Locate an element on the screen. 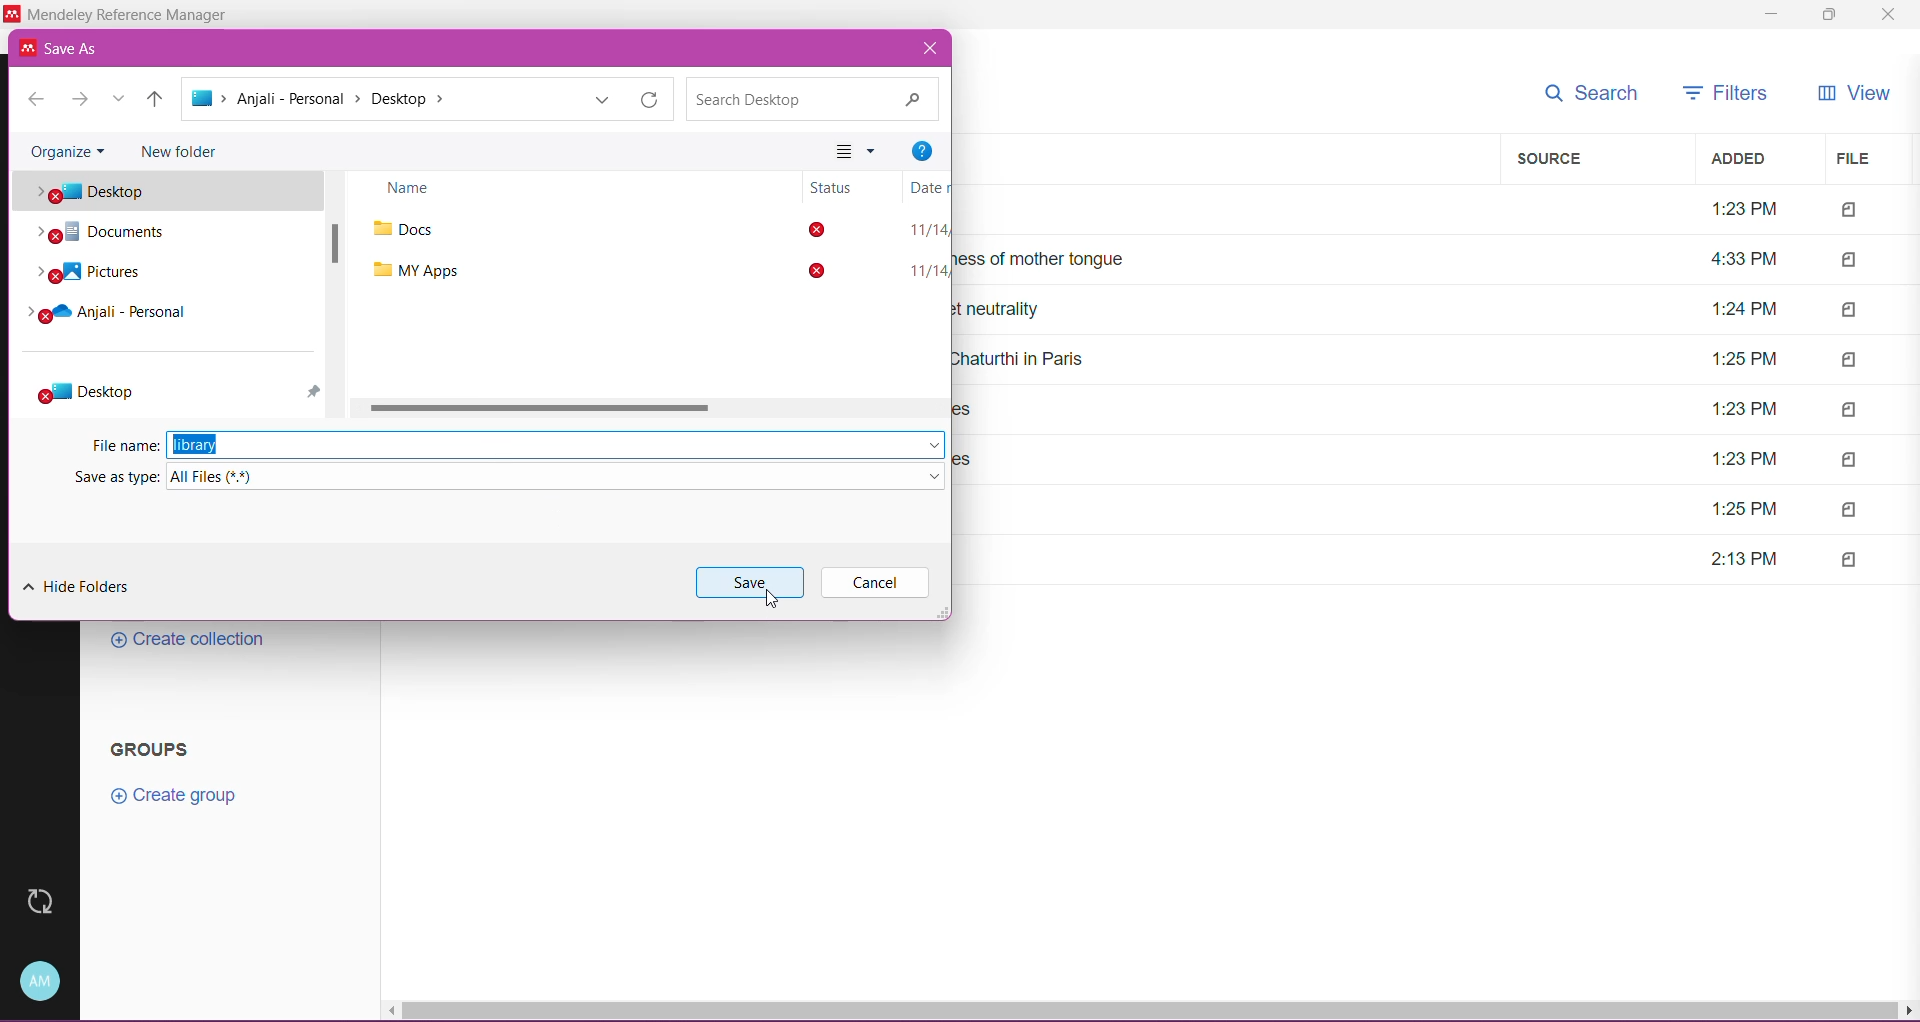 The width and height of the screenshot is (1920, 1022). Date is located at coordinates (925, 187).